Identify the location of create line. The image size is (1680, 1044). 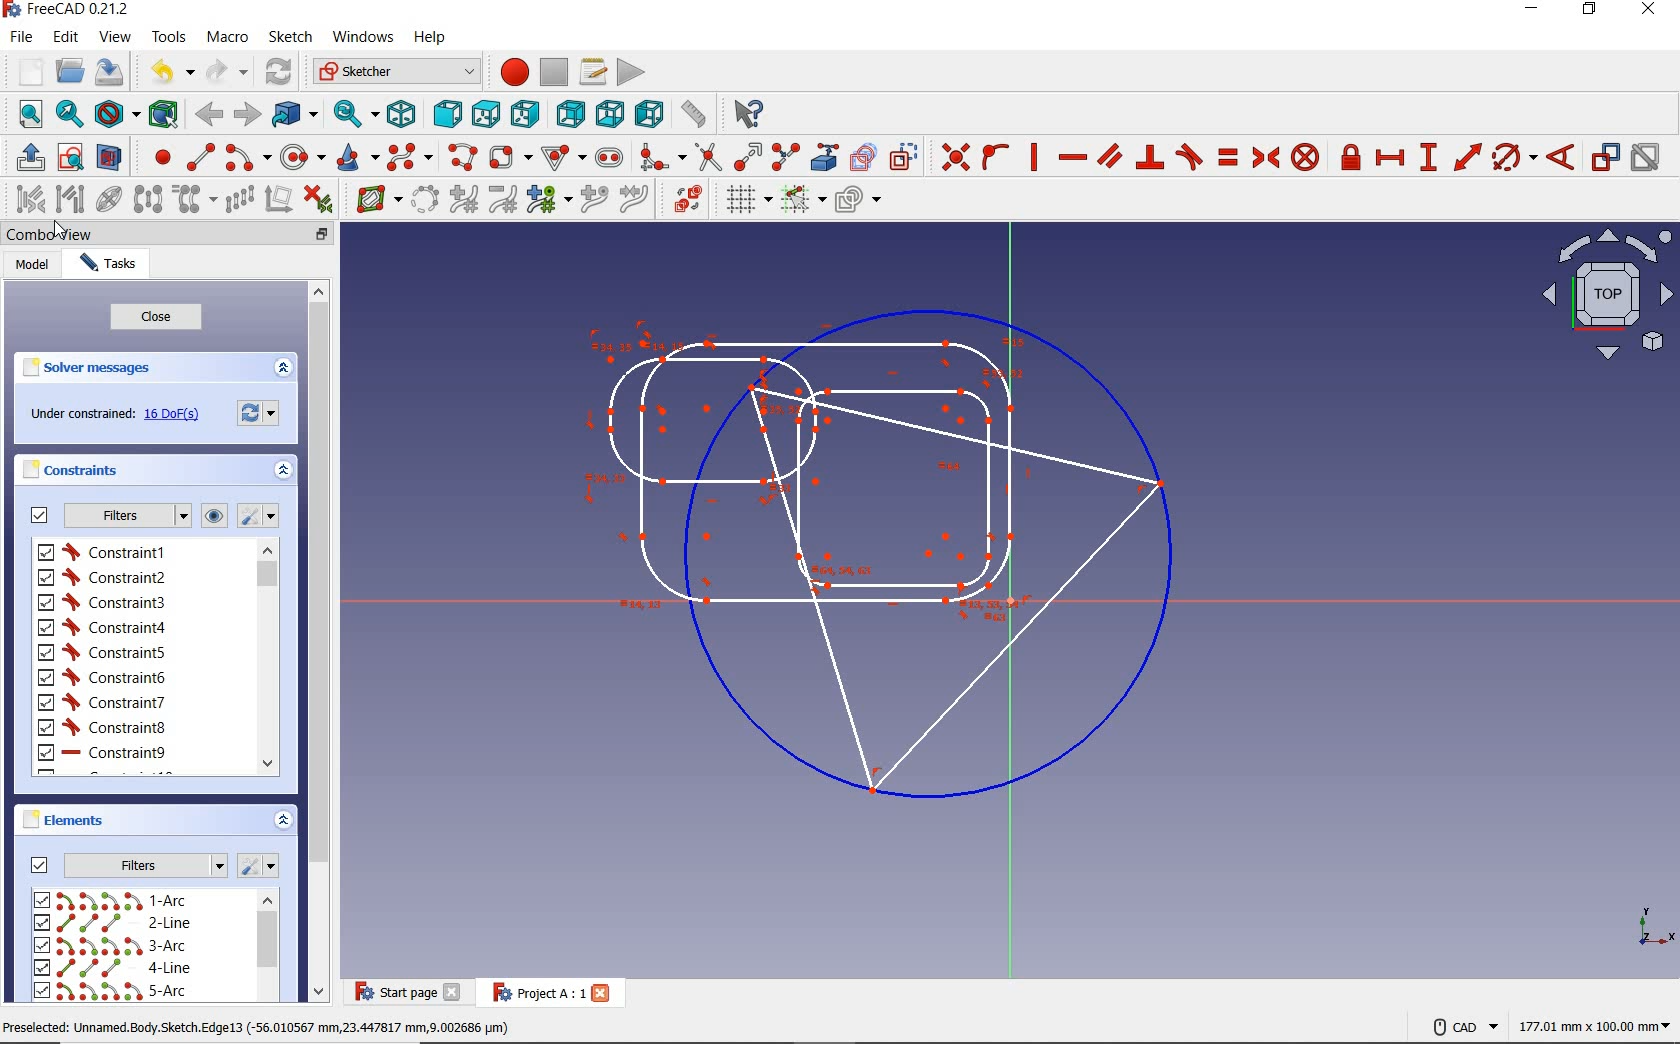
(200, 157).